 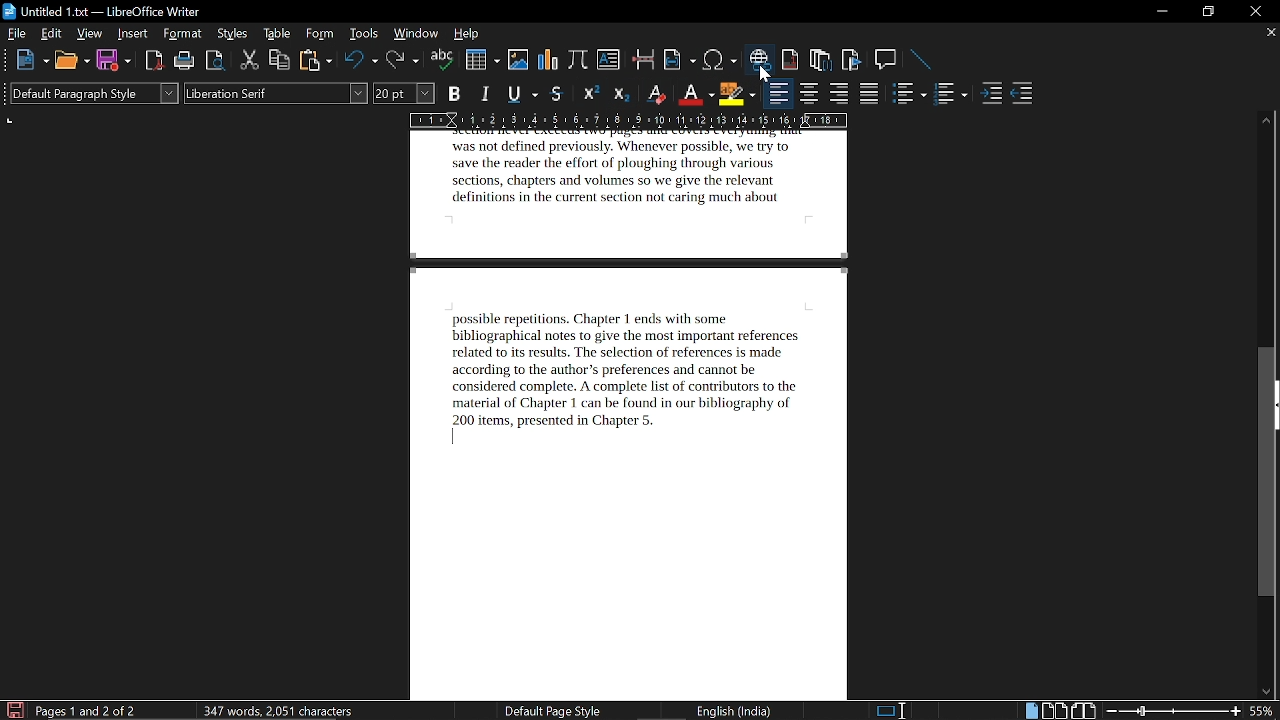 I want to click on toggle print preview, so click(x=216, y=61).